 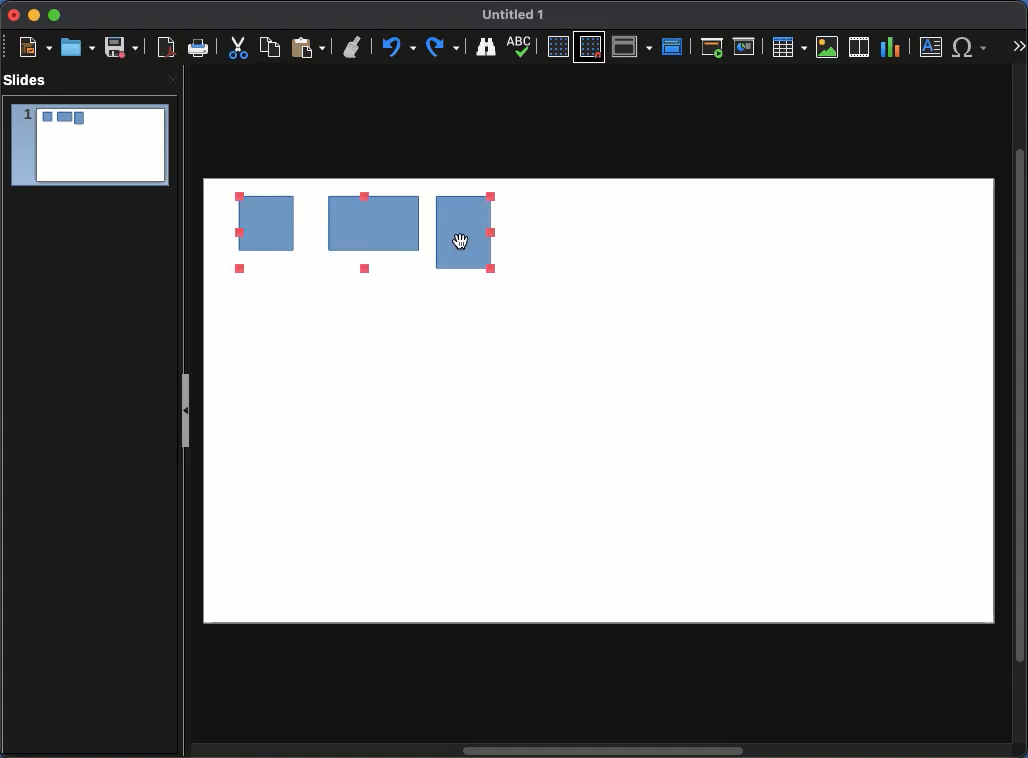 I want to click on Copy, so click(x=273, y=47).